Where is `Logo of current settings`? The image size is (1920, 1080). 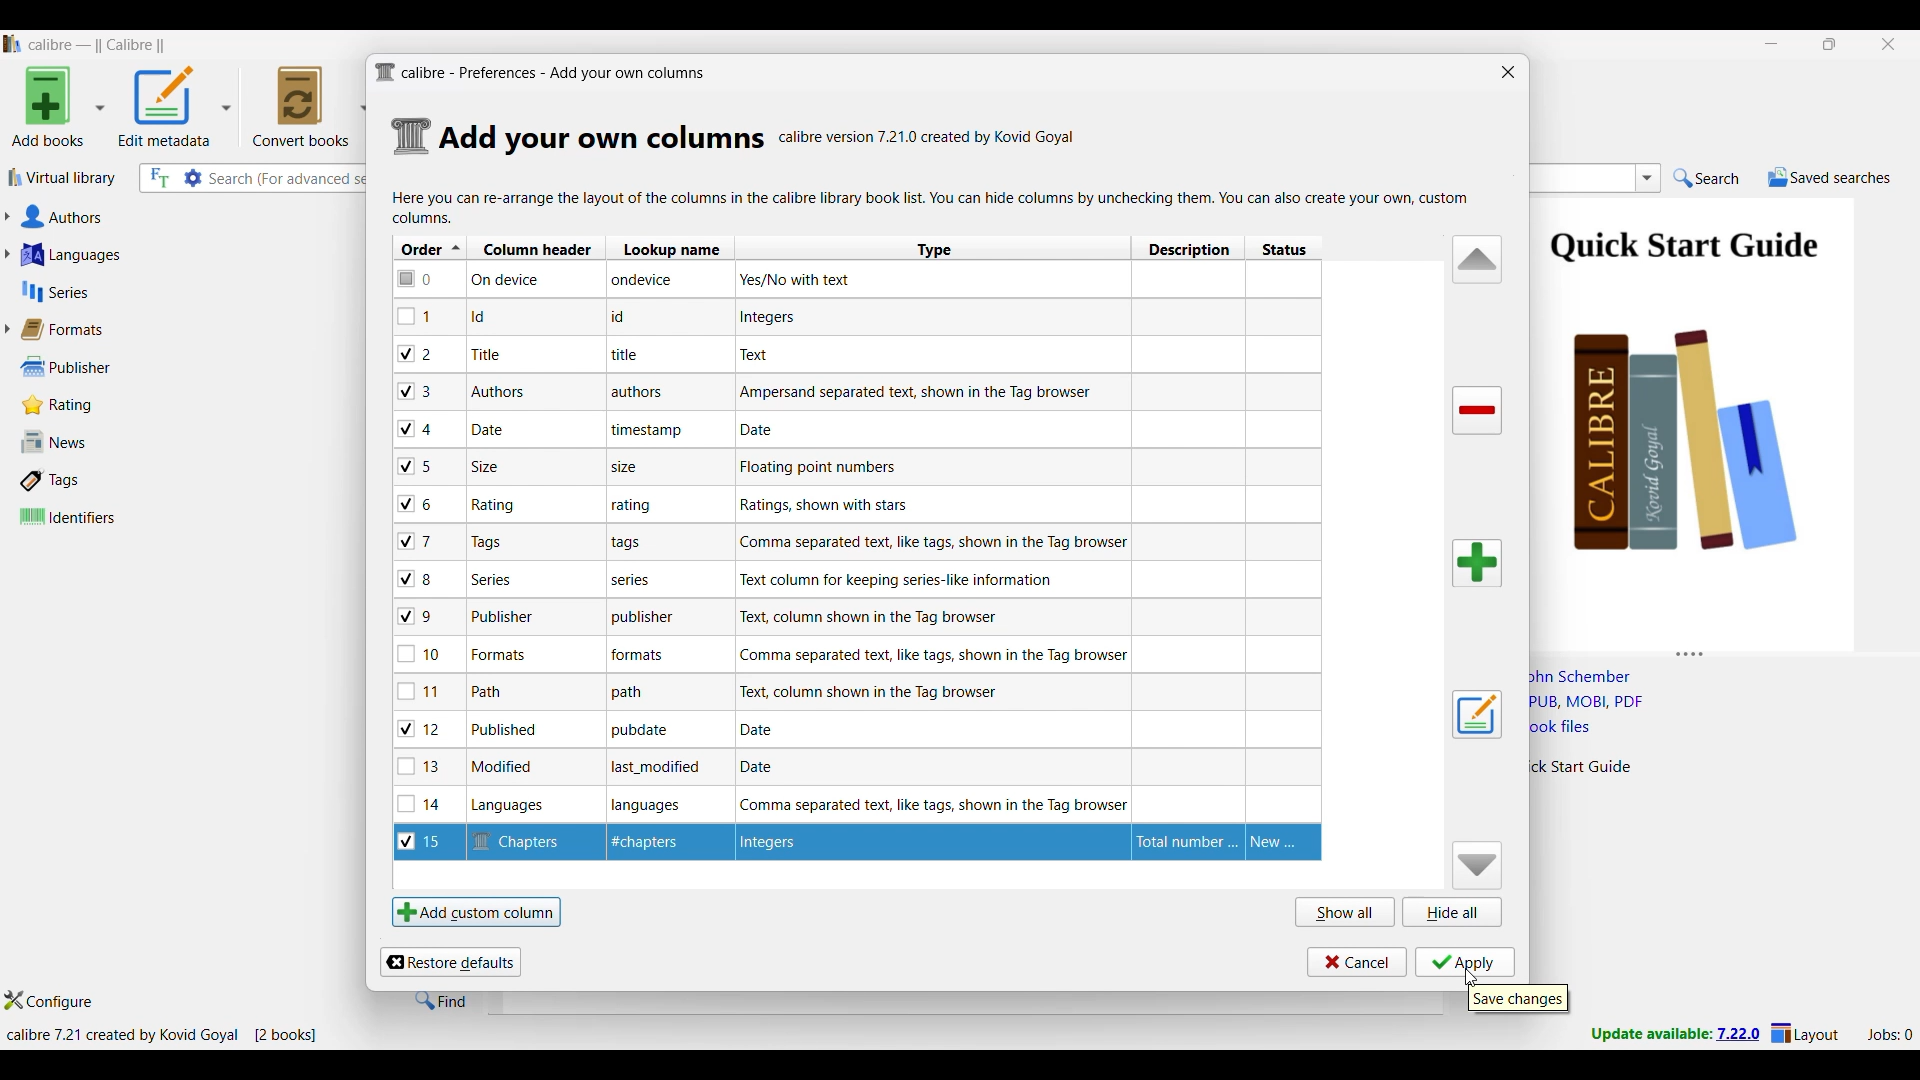
Logo of current settings is located at coordinates (412, 137).